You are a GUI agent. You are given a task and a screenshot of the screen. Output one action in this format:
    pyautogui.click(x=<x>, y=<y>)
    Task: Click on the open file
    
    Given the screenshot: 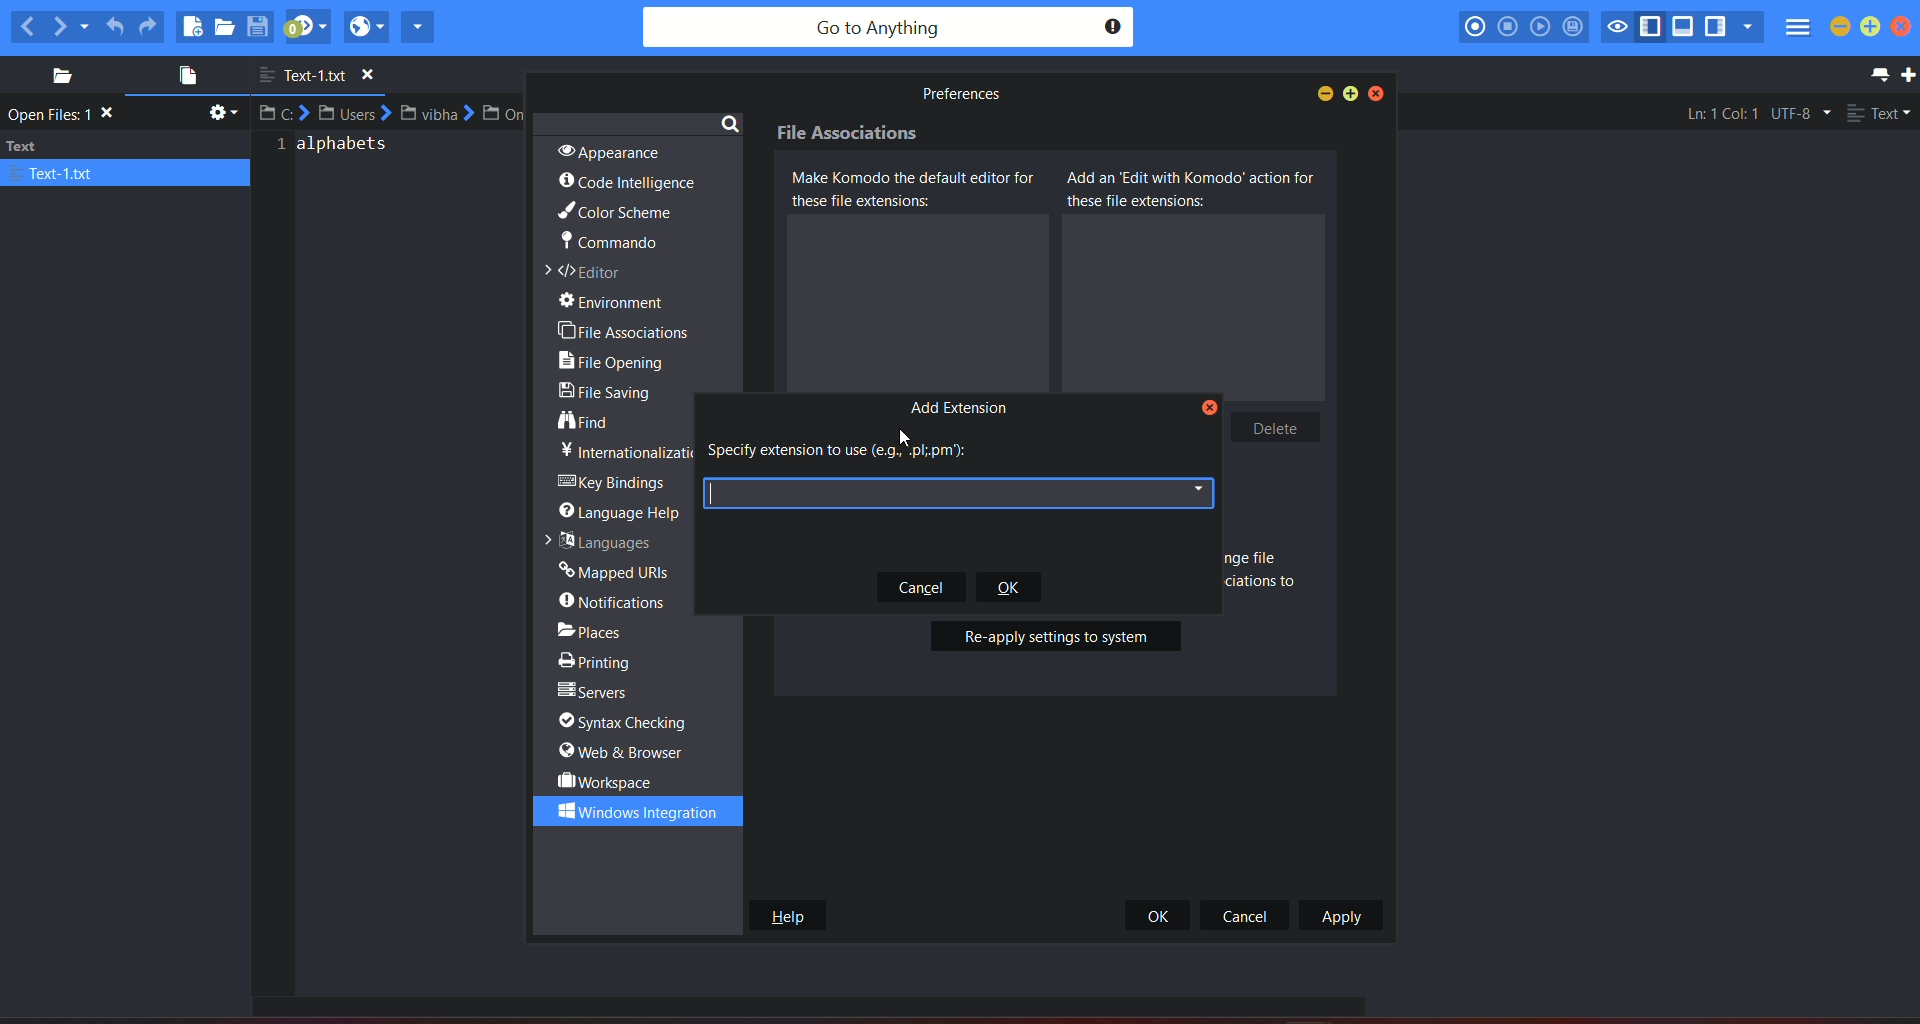 What is the action you would take?
    pyautogui.click(x=227, y=28)
    